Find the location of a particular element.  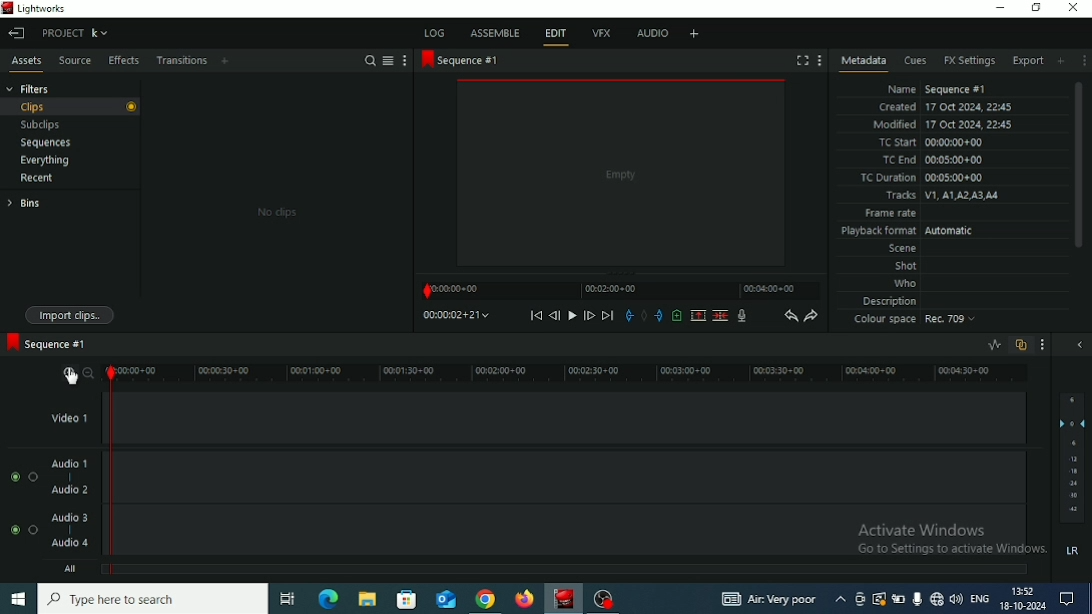

Bins is located at coordinates (23, 203).